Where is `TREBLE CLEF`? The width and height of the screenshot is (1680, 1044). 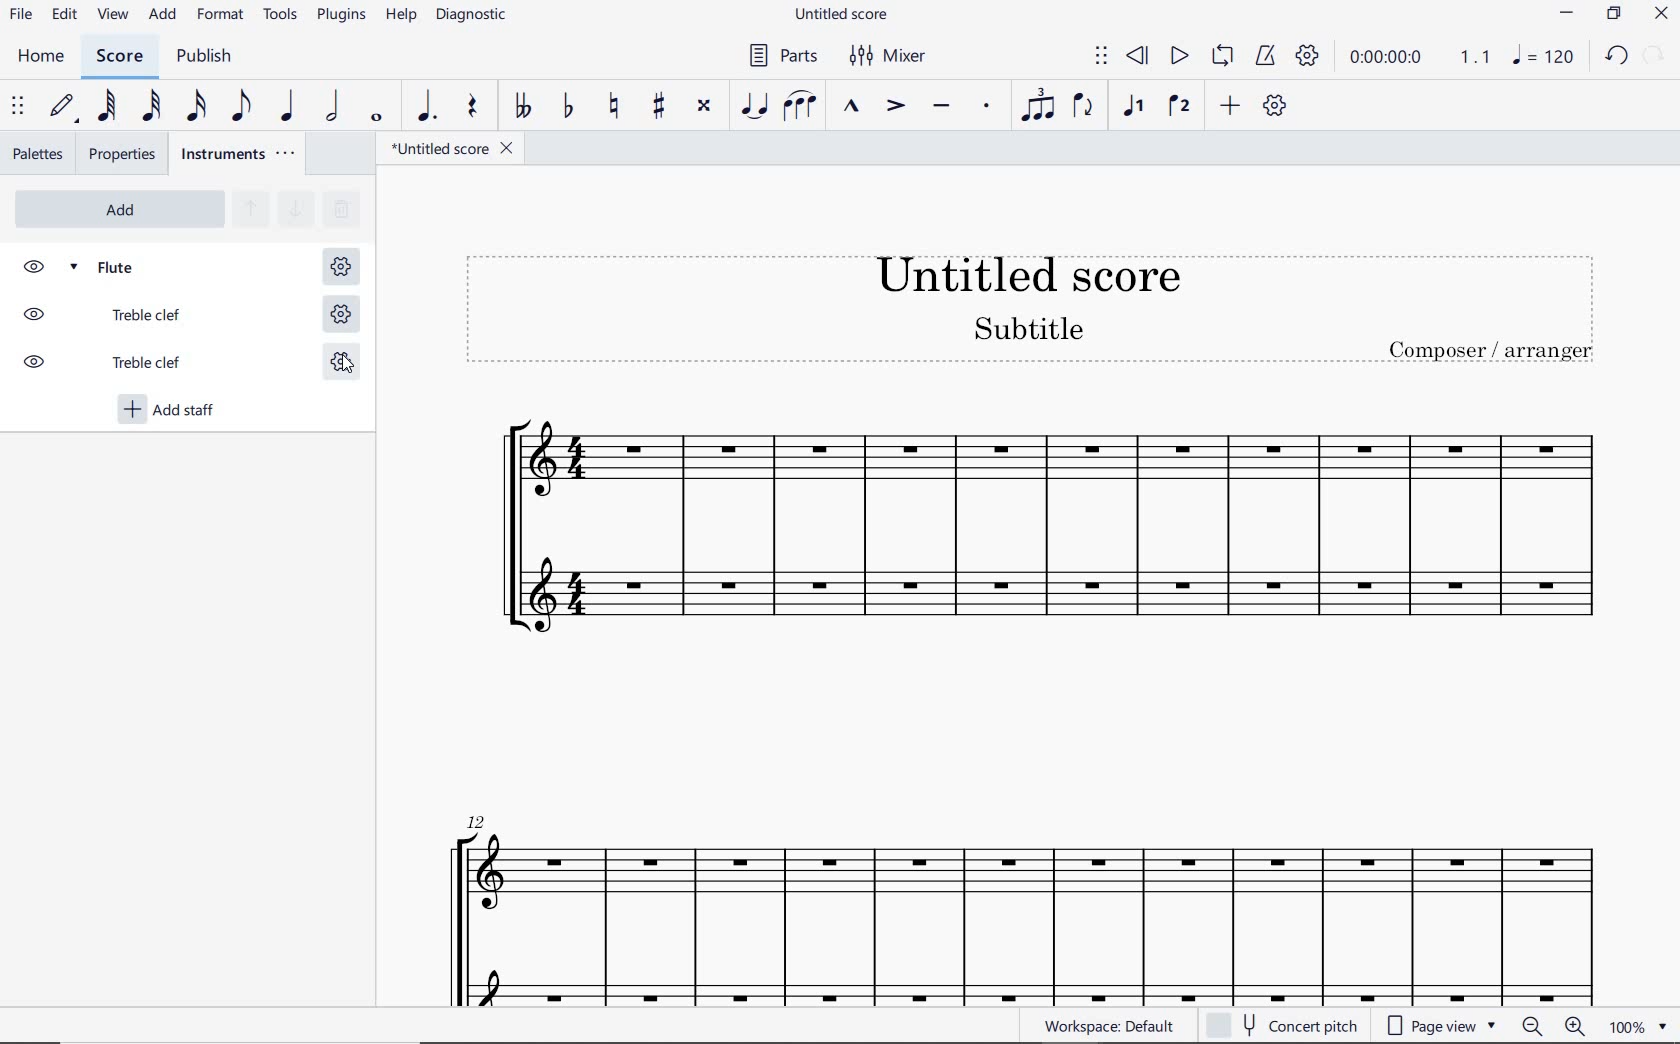 TREBLE CLEF is located at coordinates (123, 314).